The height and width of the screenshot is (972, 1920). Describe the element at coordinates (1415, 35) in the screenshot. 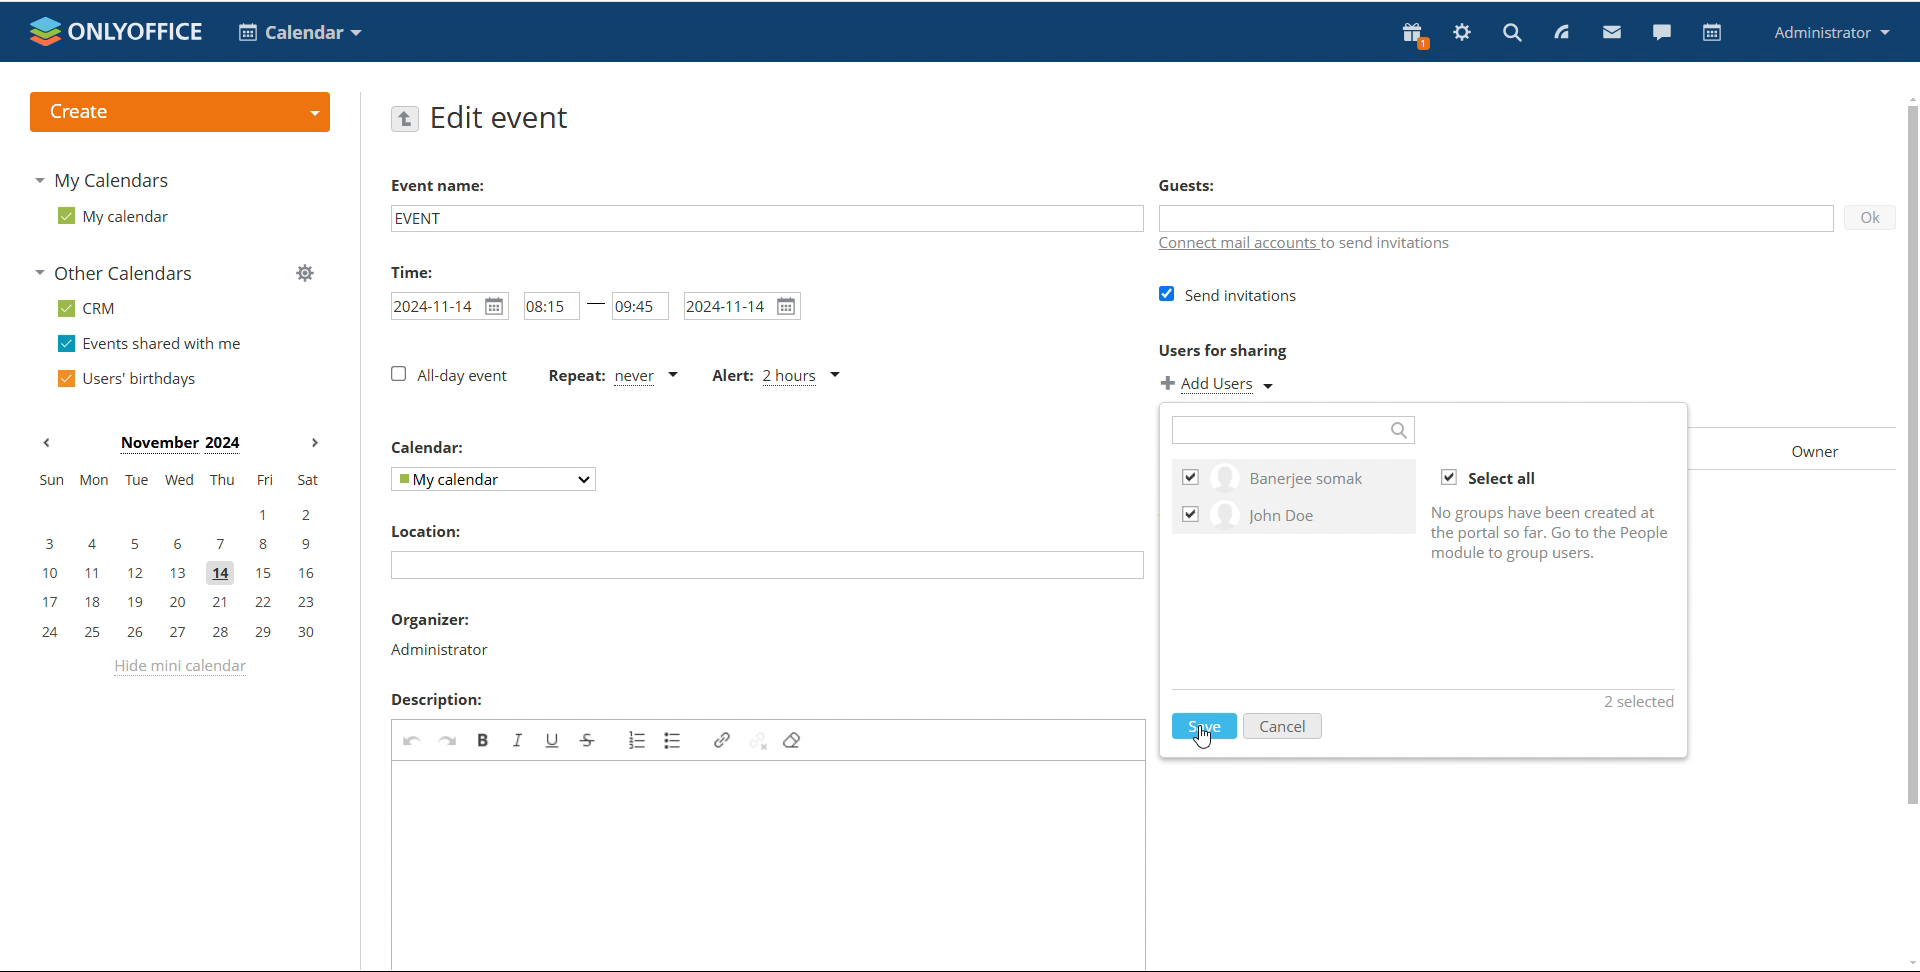

I see `reward` at that location.